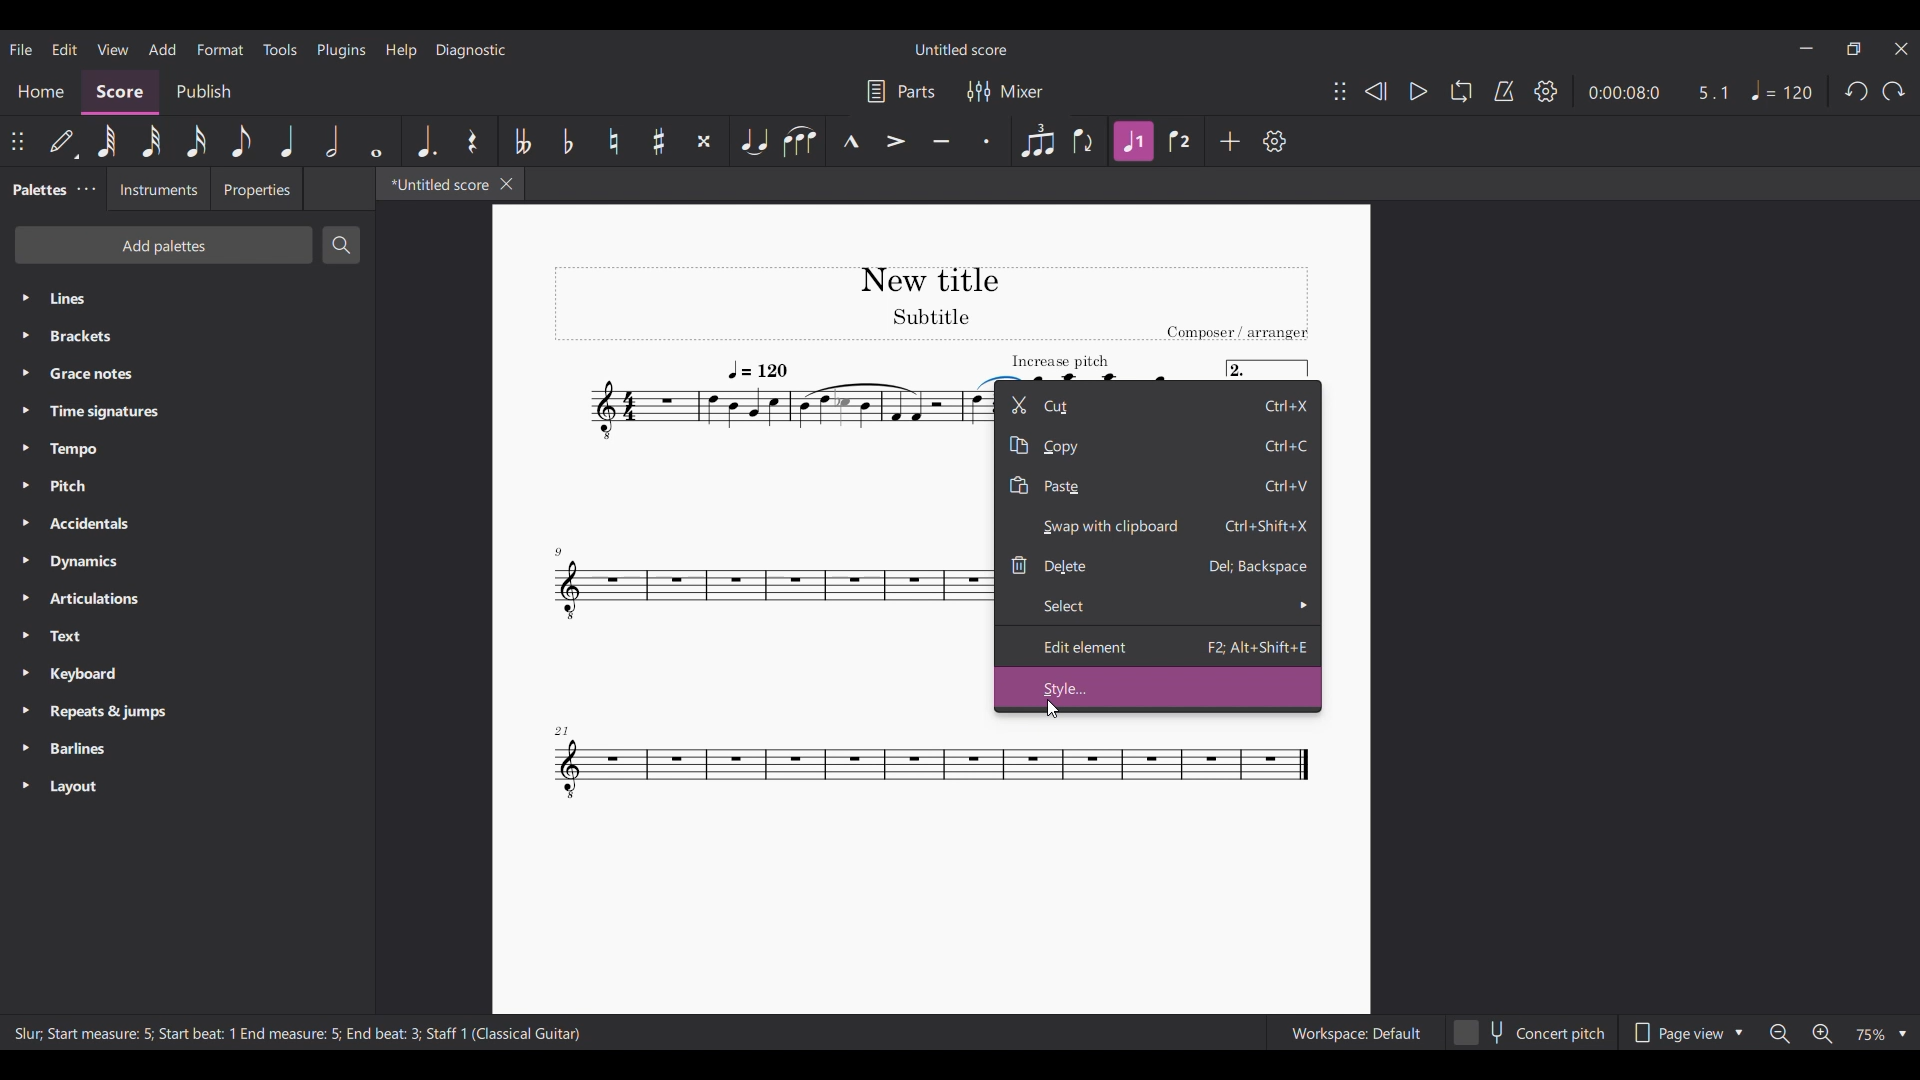 The image size is (1920, 1080). What do you see at coordinates (999, 378) in the screenshot?
I see `Slur highlighted by cursor` at bounding box center [999, 378].